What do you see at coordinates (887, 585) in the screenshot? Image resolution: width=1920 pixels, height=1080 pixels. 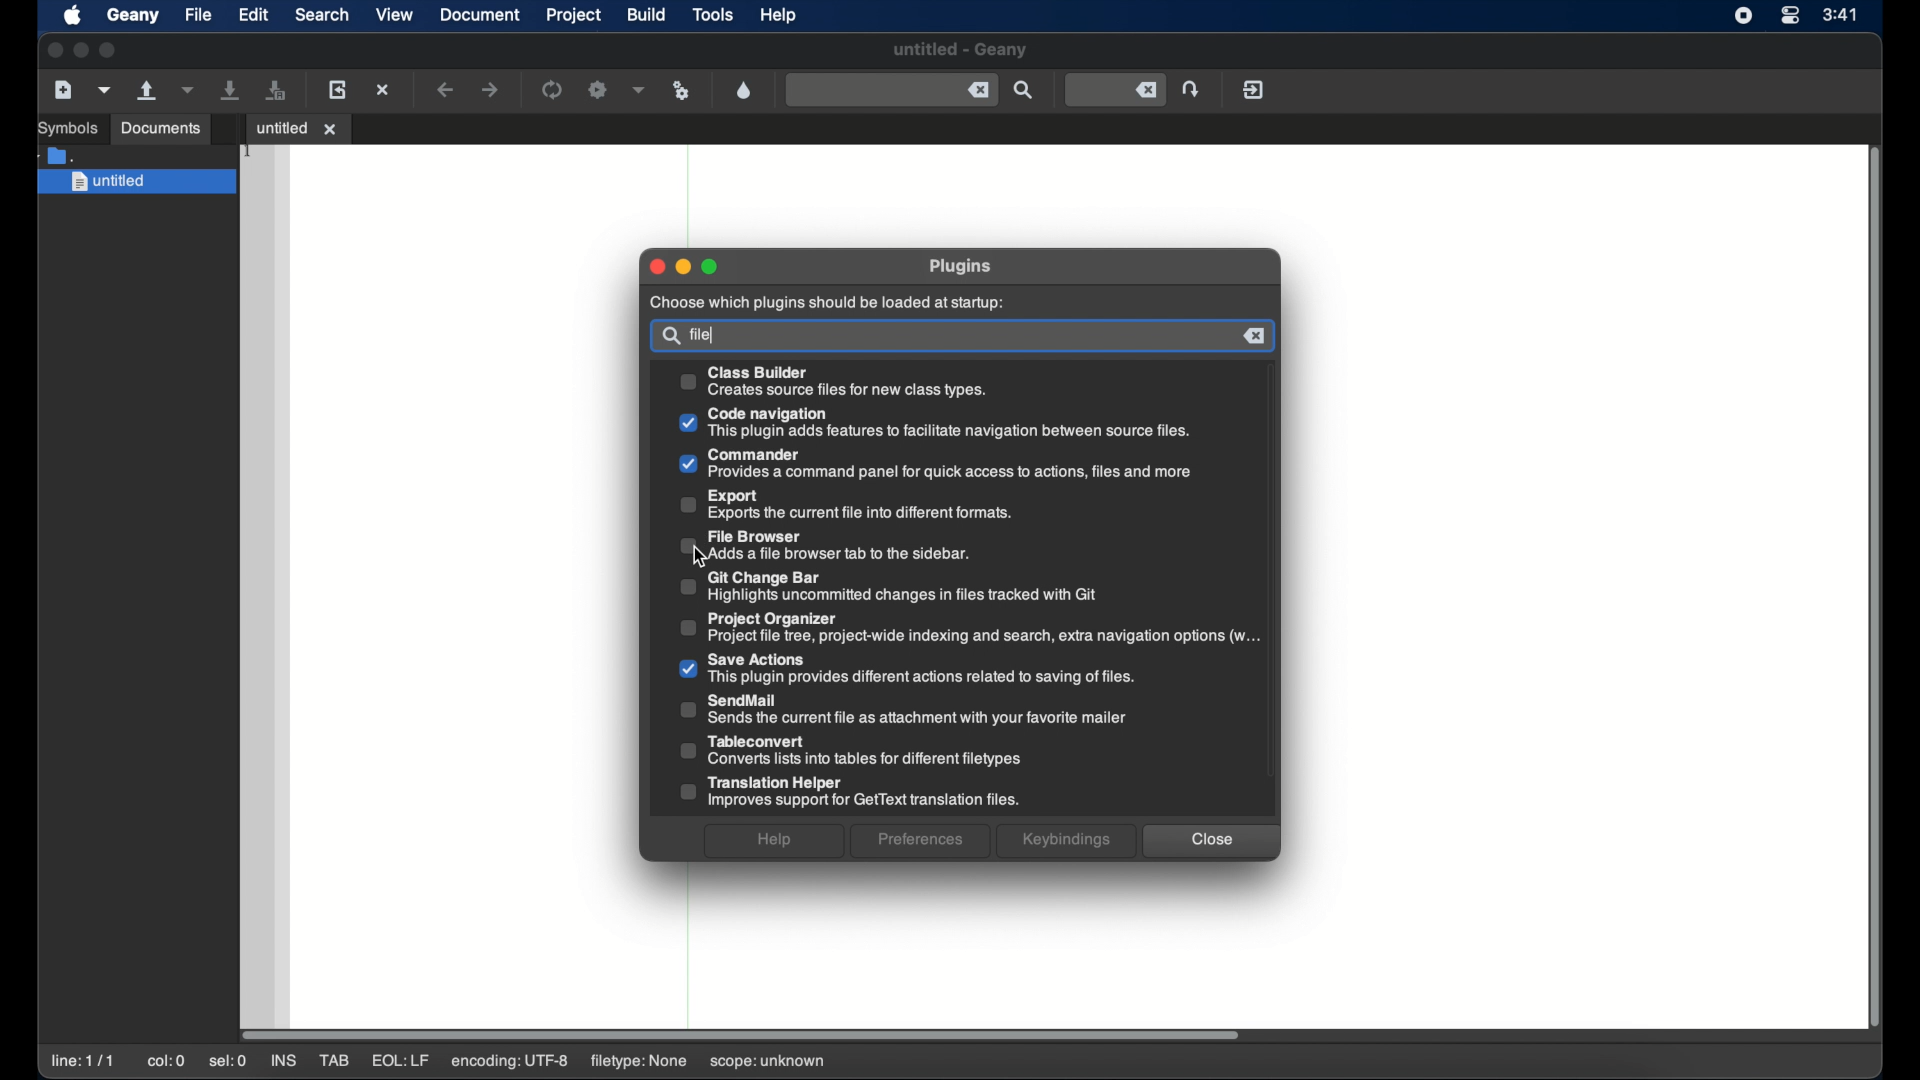 I see `git change bar` at bounding box center [887, 585].